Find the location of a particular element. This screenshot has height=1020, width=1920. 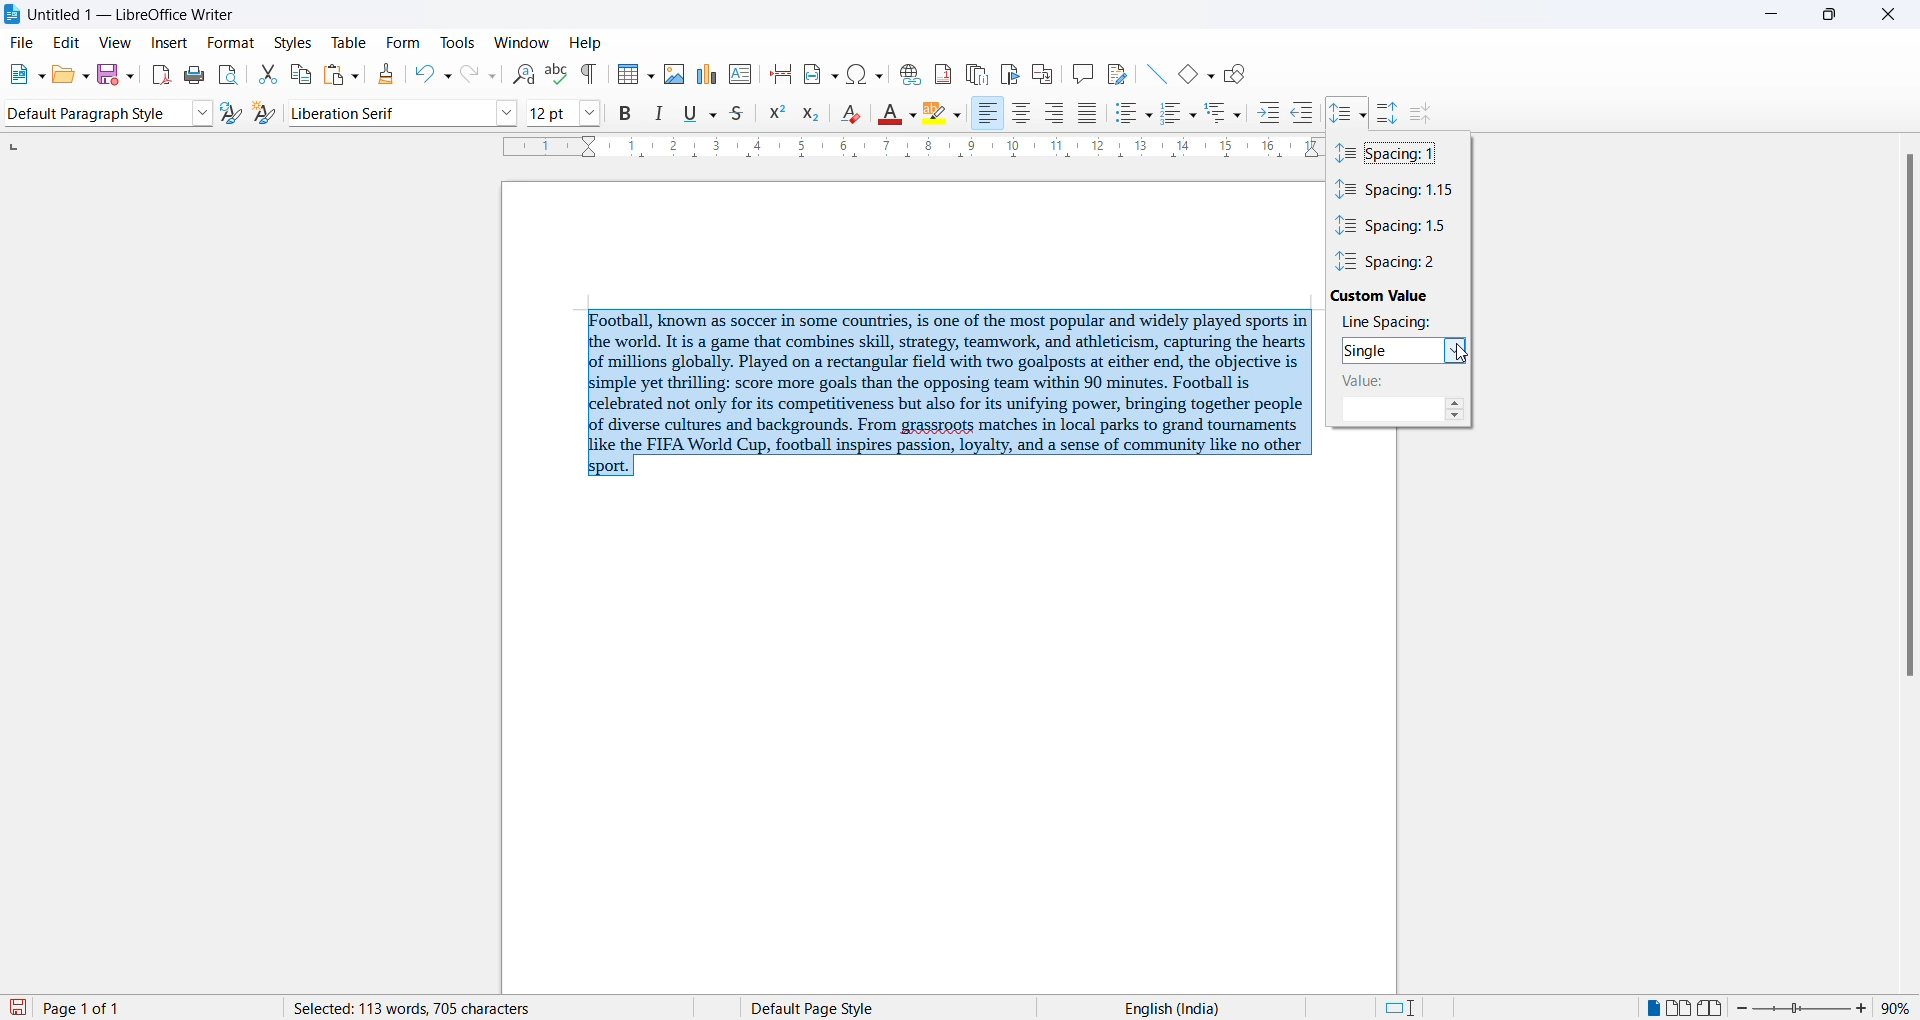

justified is located at coordinates (1088, 113).